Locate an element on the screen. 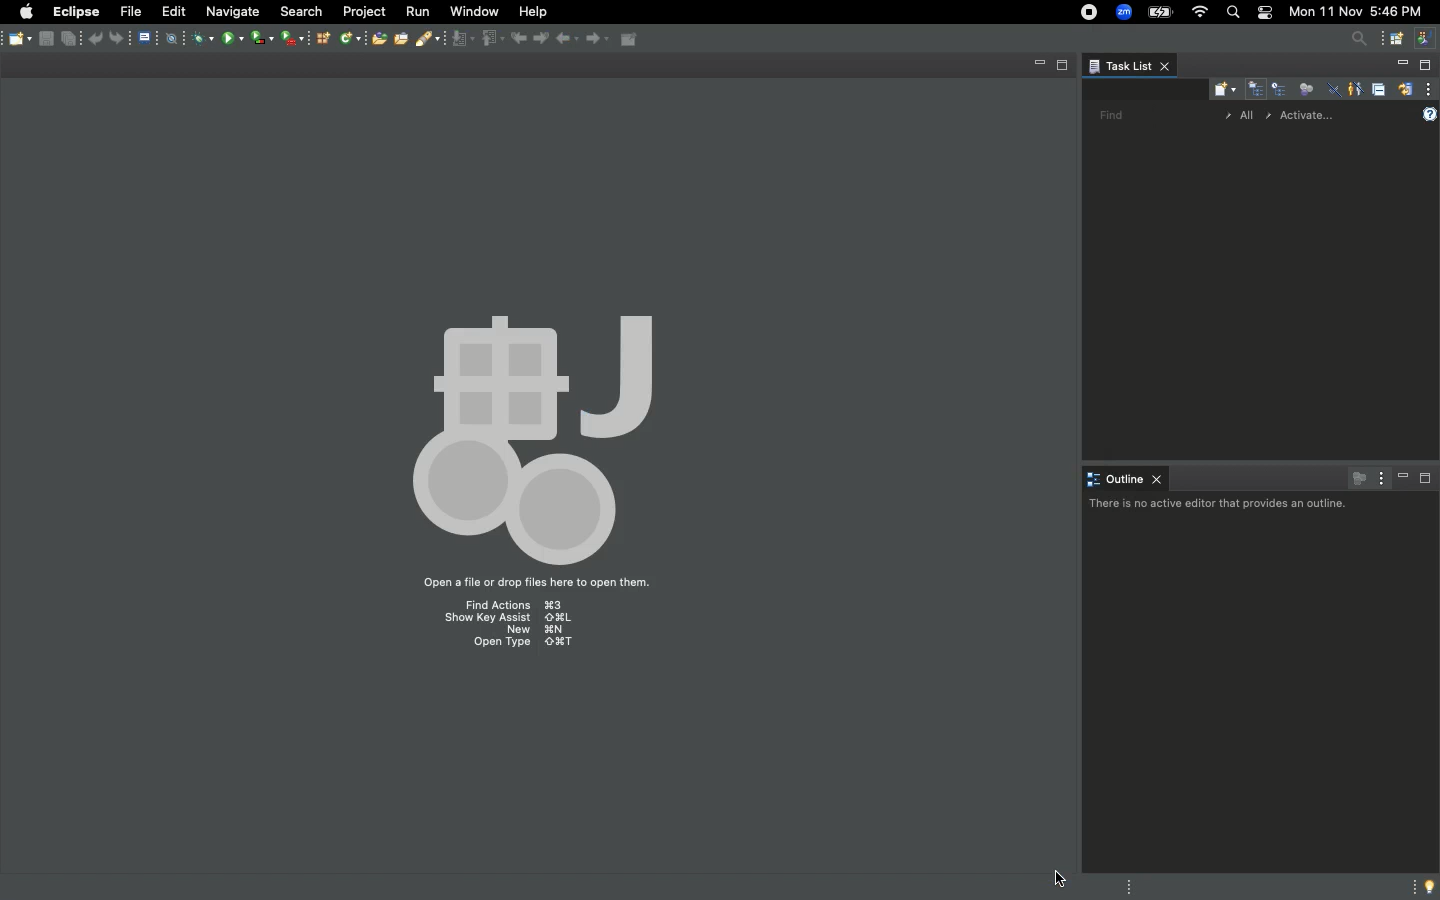 The width and height of the screenshot is (1440, 900). Icon is located at coordinates (532, 429).